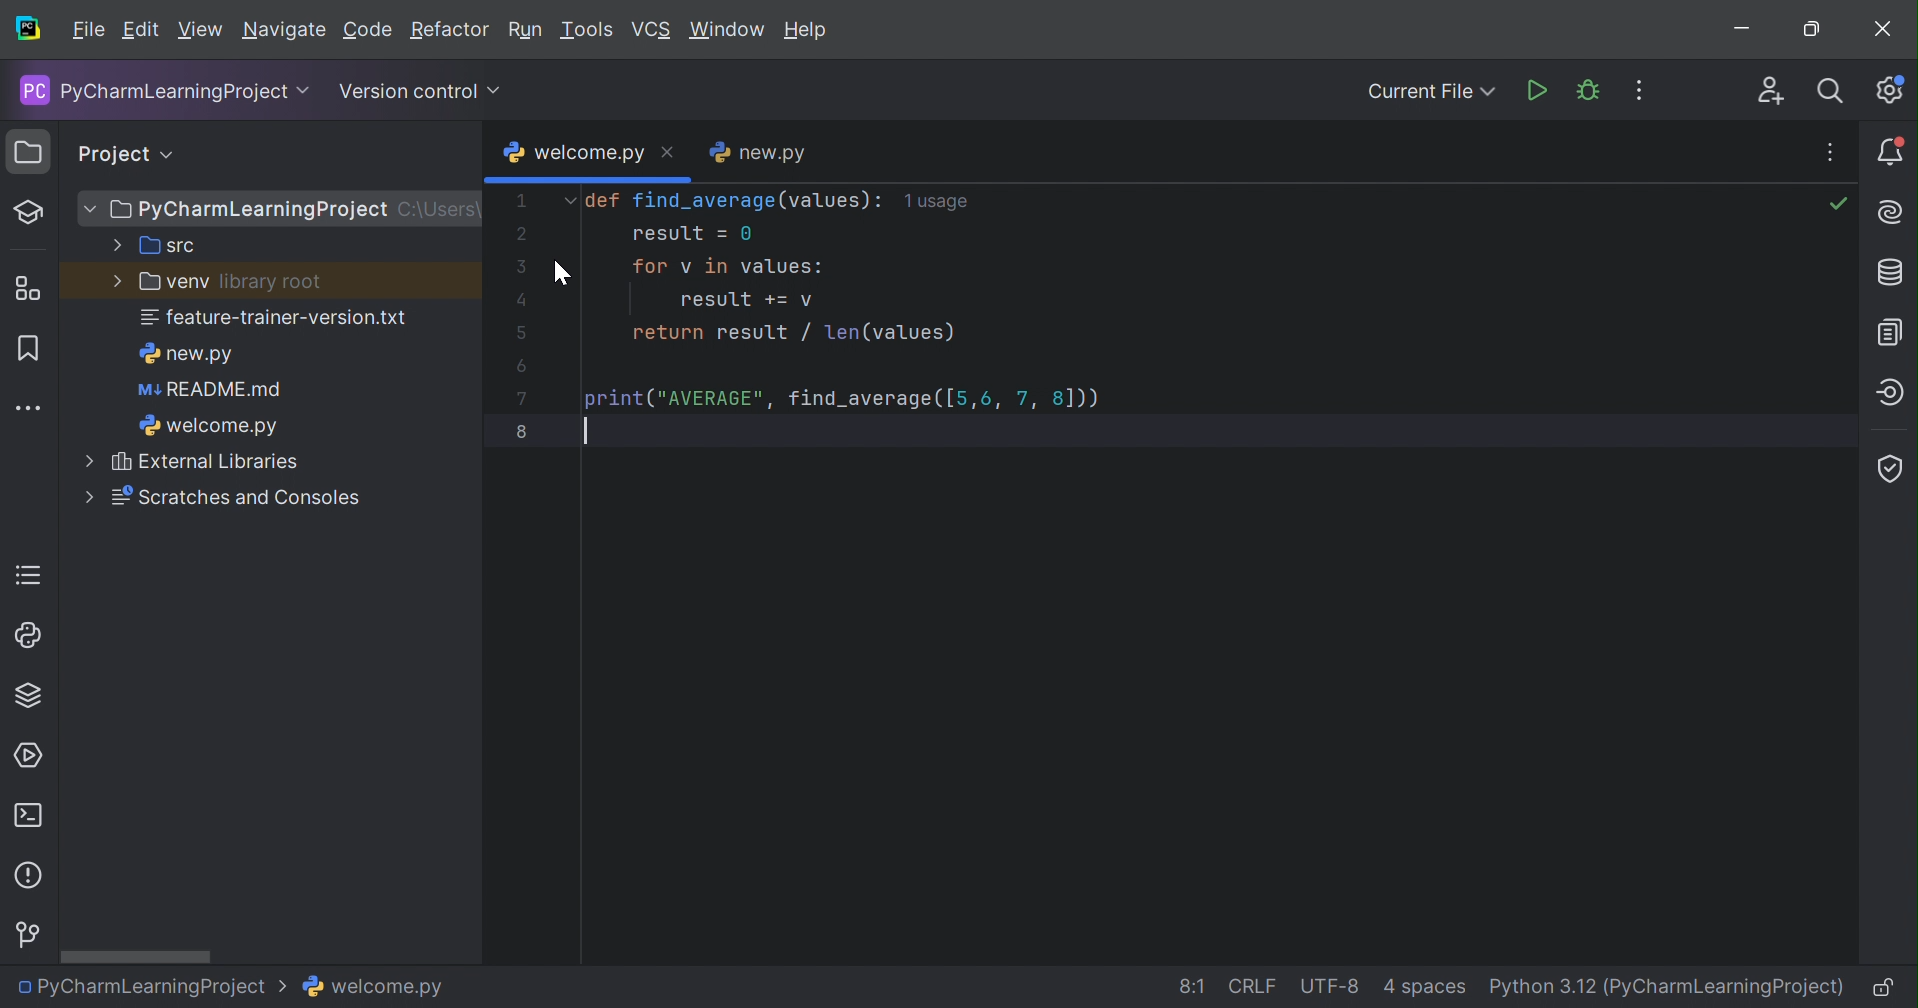 This screenshot has width=1918, height=1008. Describe the element at coordinates (1834, 91) in the screenshot. I see `Search everywhere` at that location.